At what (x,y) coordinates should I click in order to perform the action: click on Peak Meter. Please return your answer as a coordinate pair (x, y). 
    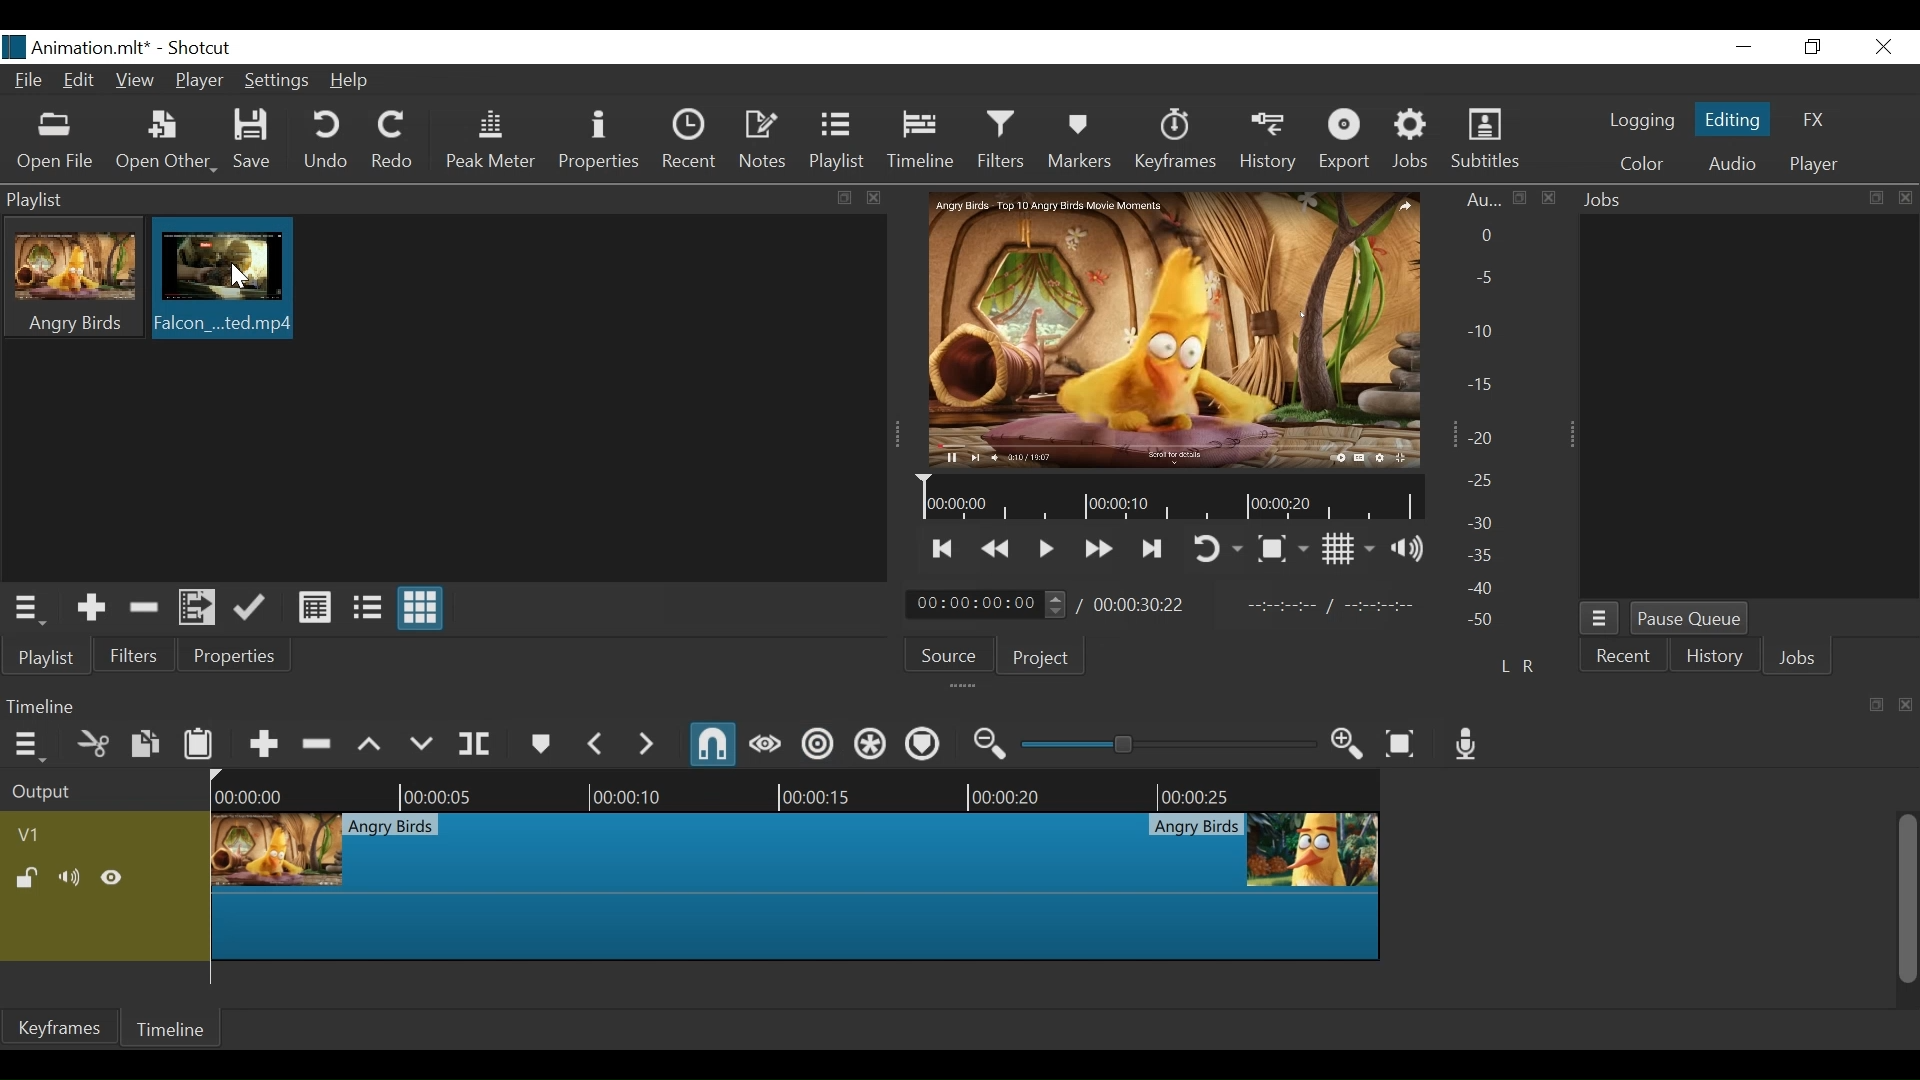
    Looking at the image, I should click on (490, 142).